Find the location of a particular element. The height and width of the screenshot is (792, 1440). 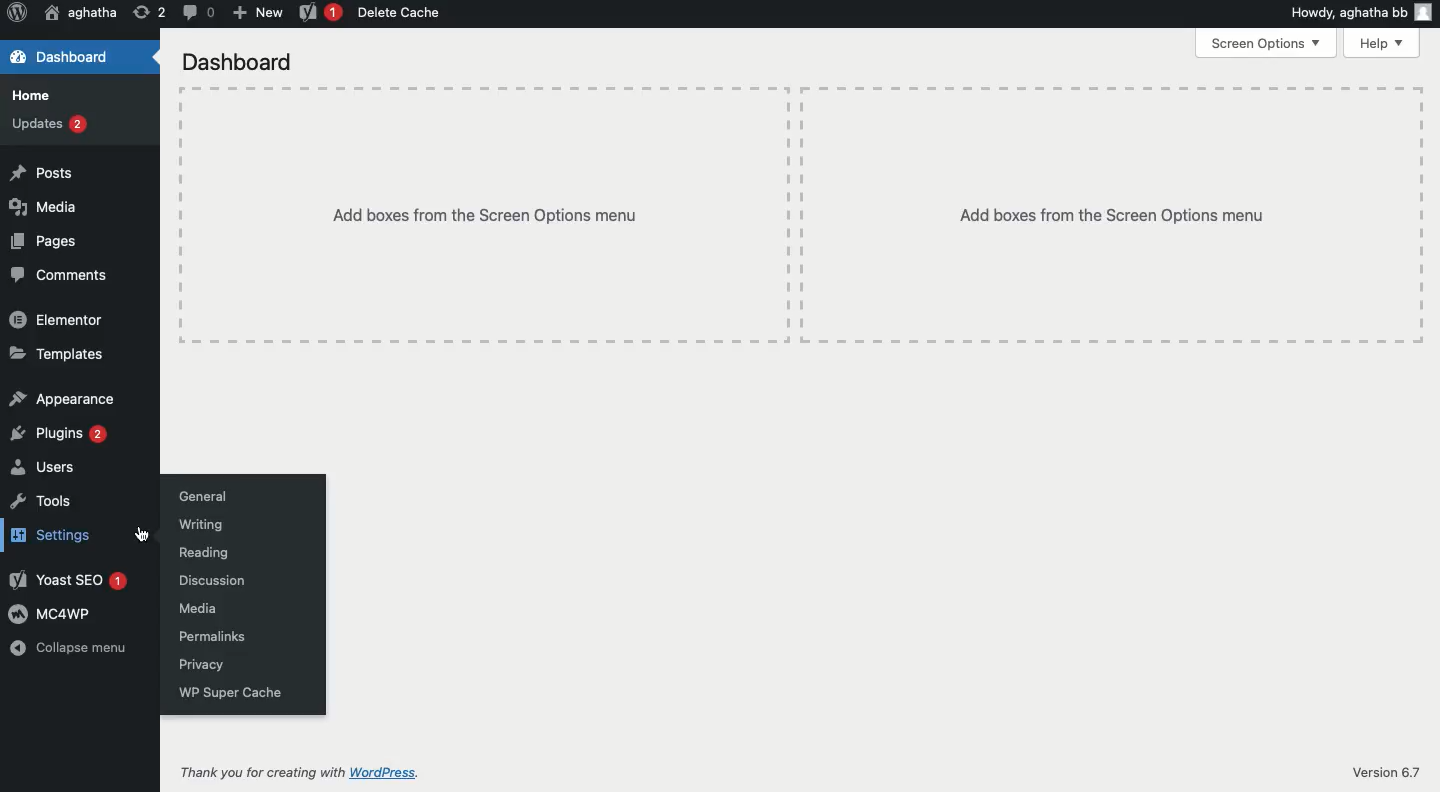

WP super cache is located at coordinates (227, 692).